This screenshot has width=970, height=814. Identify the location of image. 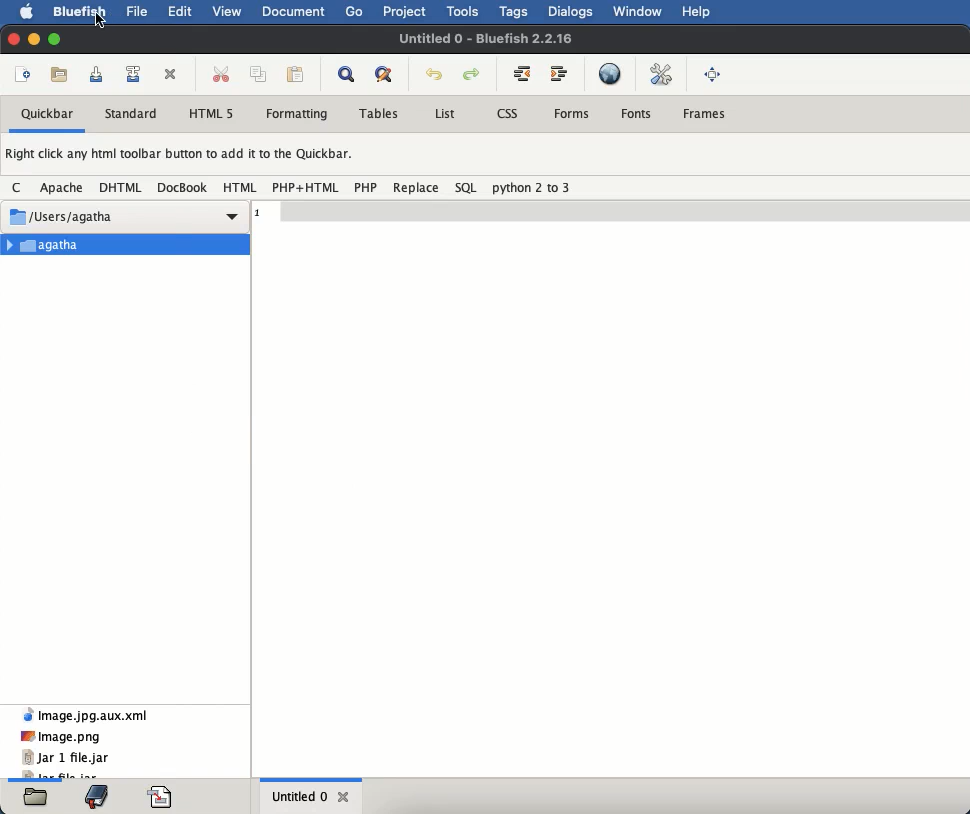
(61, 736).